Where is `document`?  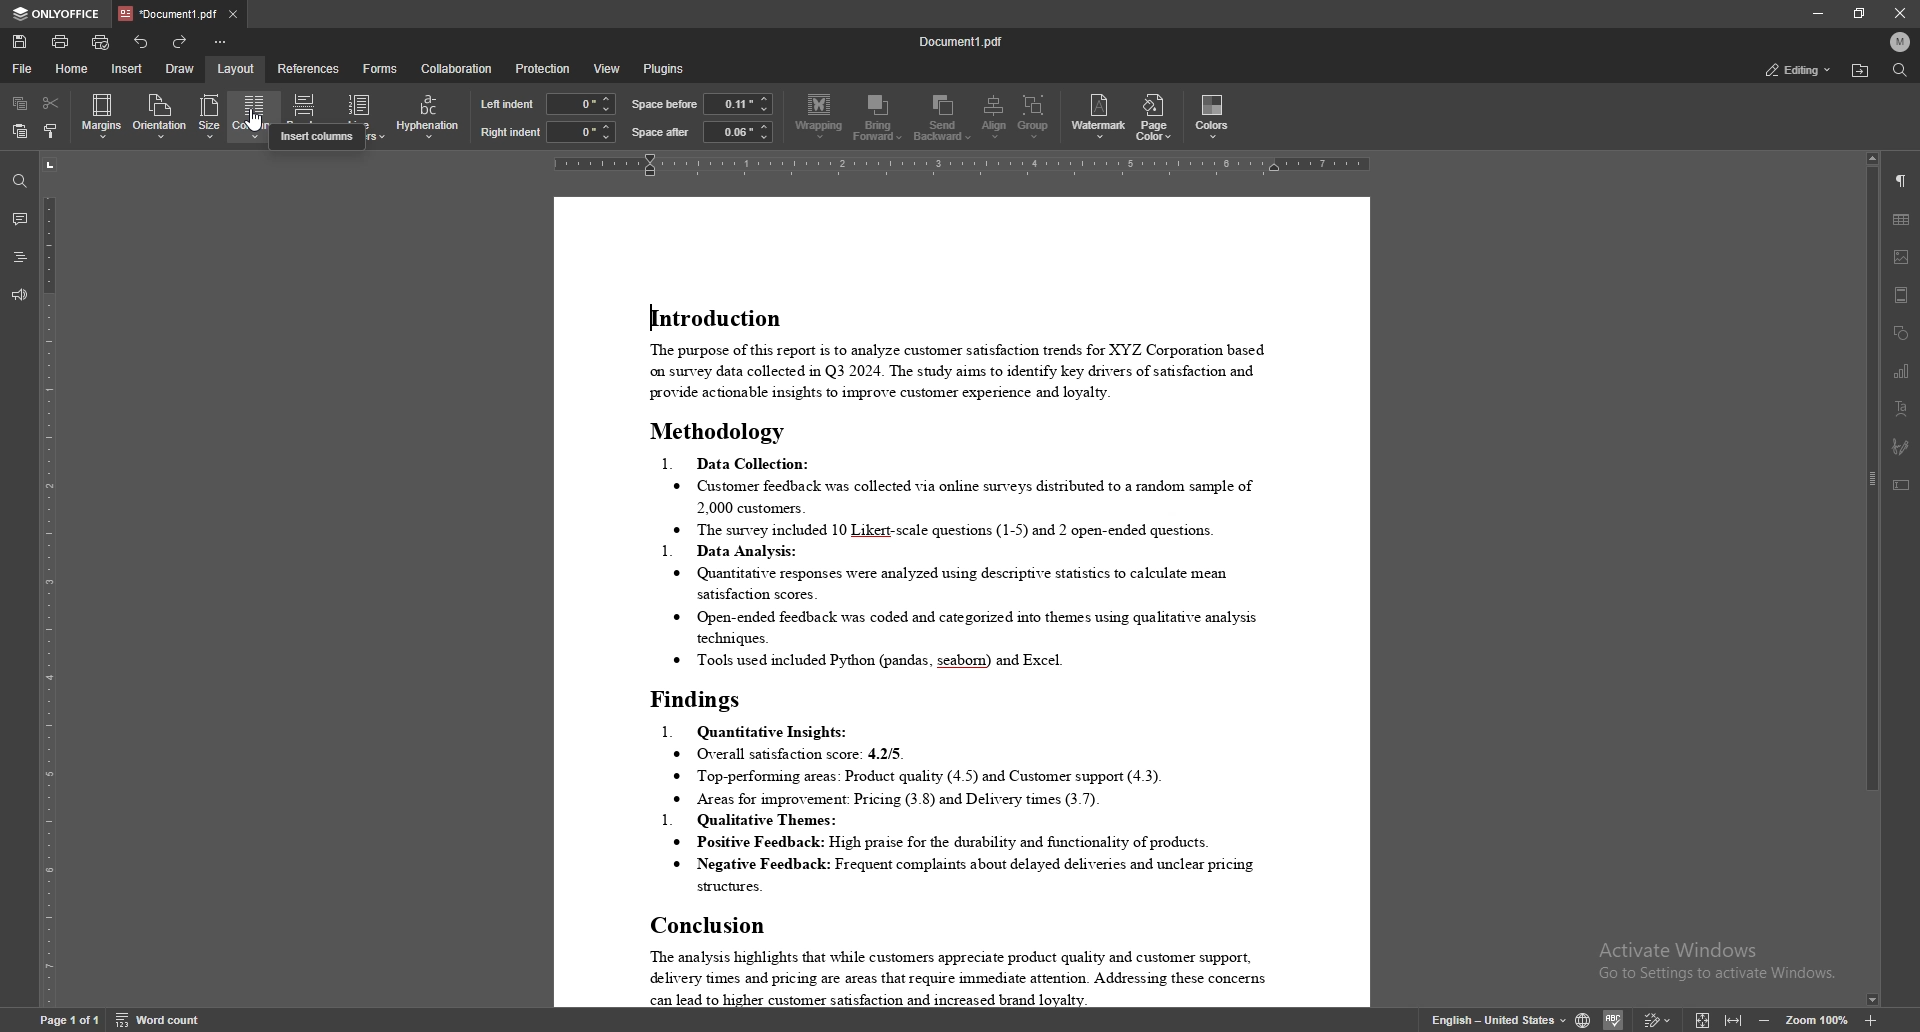 document is located at coordinates (963, 602).